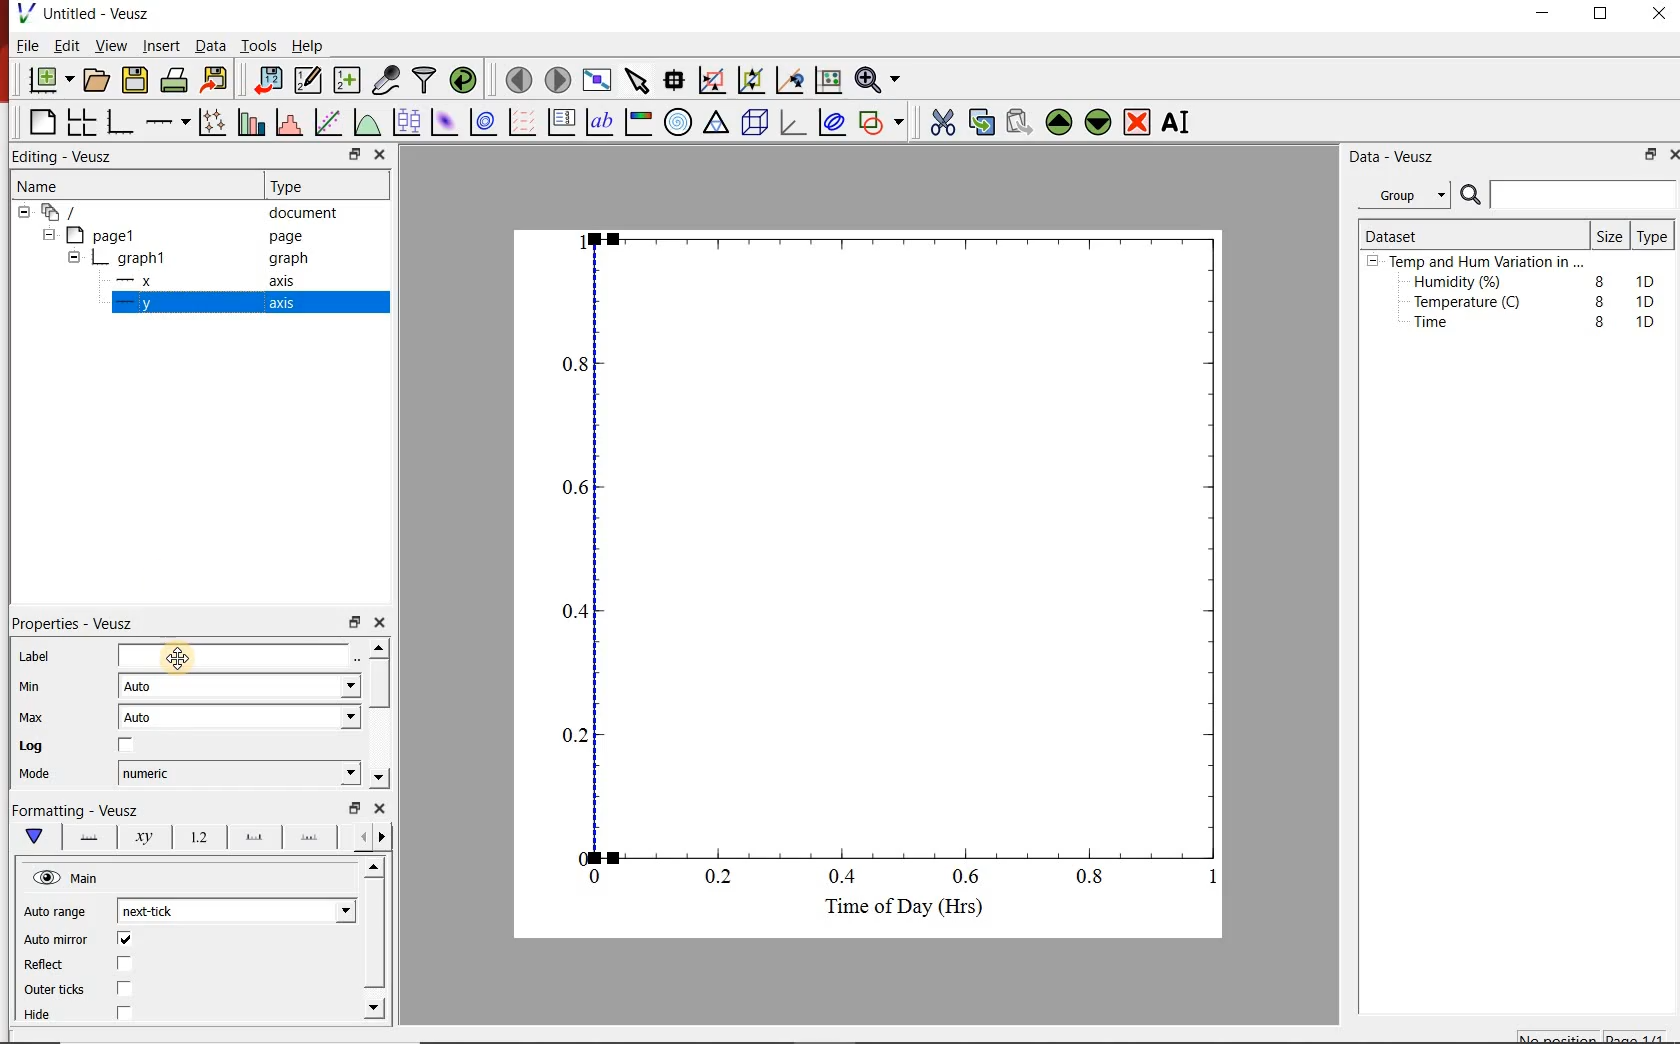  Describe the element at coordinates (315, 908) in the screenshot. I see `Auto range dropdown` at that location.